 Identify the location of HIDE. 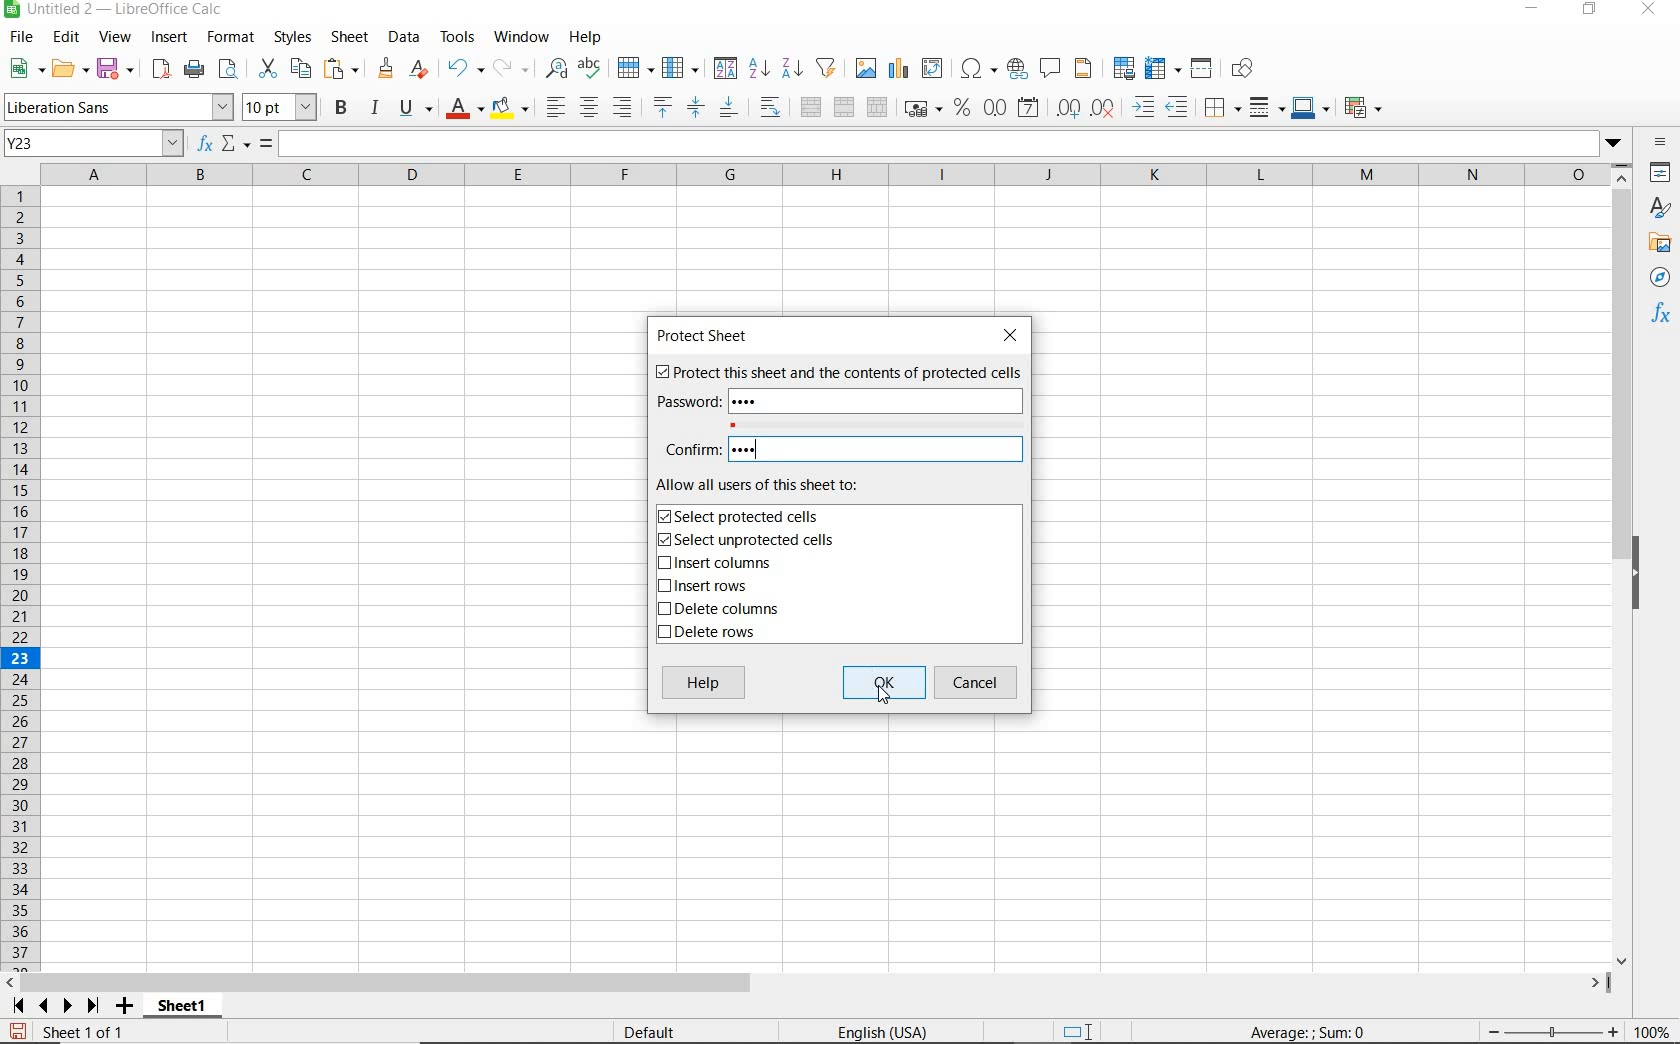
(1647, 570).